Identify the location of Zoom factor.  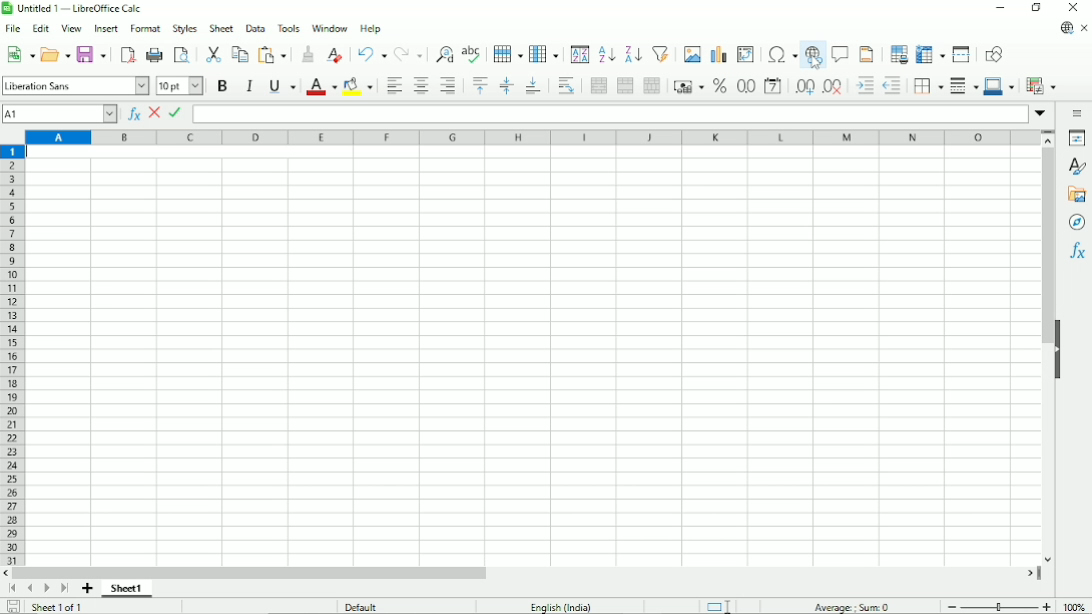
(1074, 606).